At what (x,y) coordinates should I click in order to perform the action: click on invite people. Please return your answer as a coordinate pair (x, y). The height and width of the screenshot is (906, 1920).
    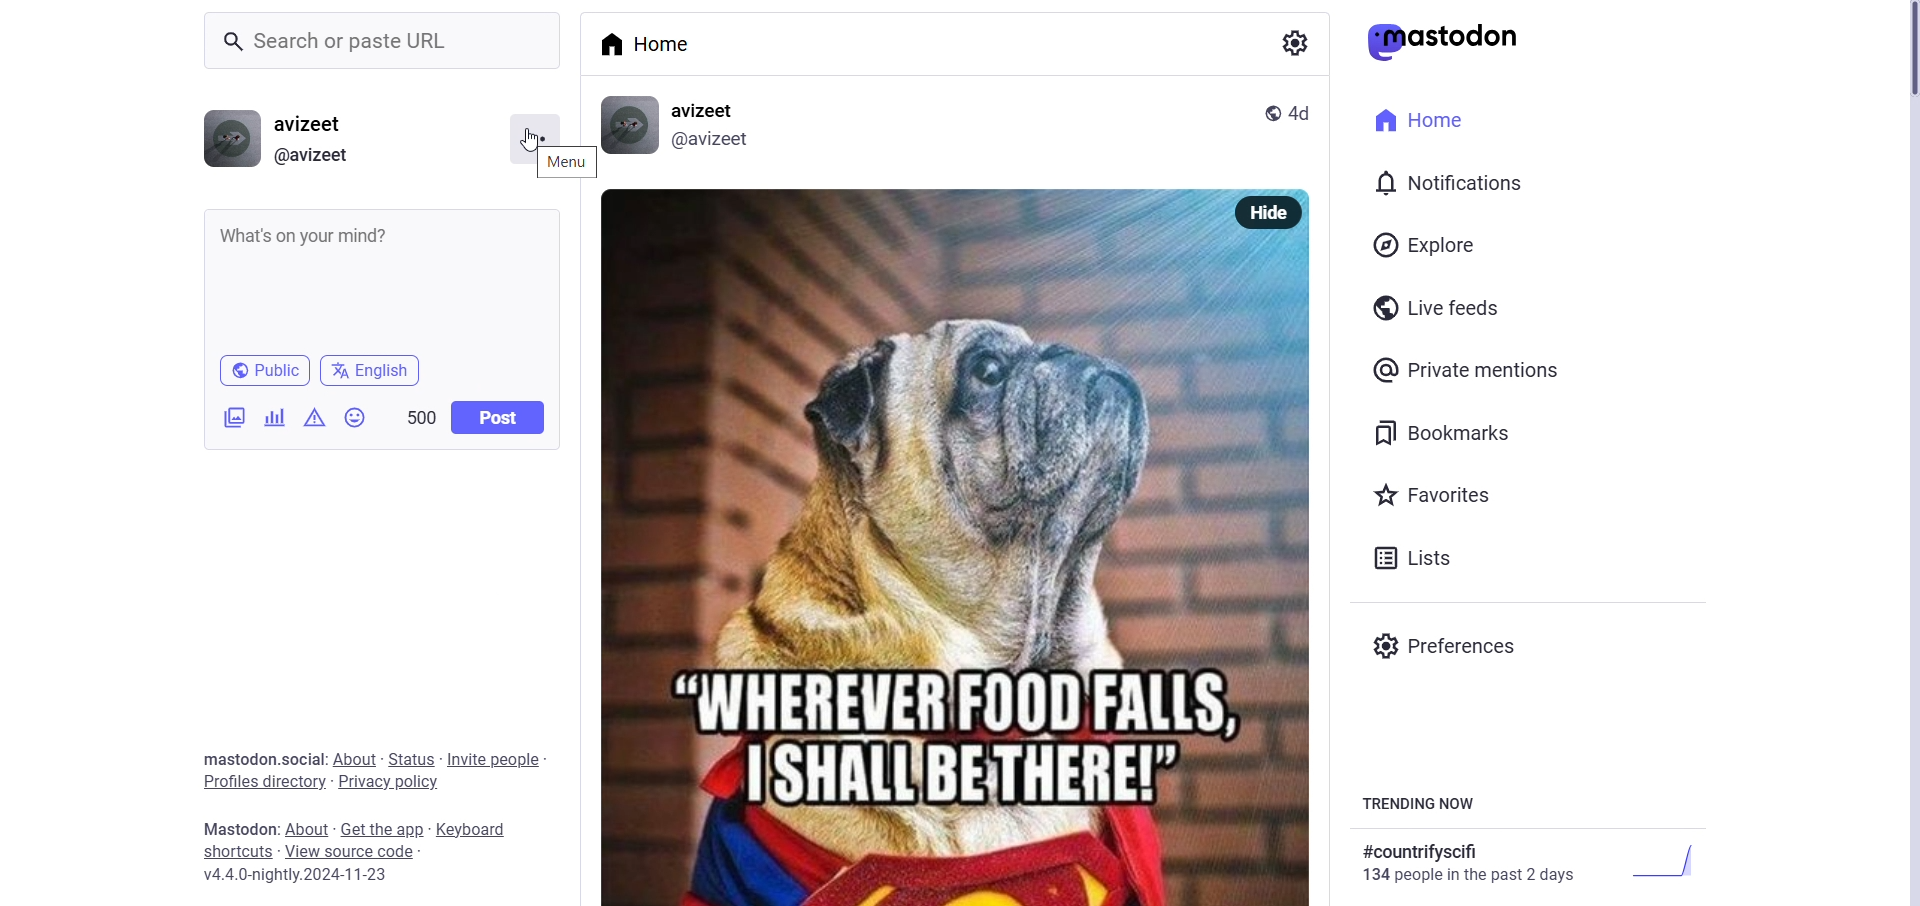
    Looking at the image, I should click on (496, 758).